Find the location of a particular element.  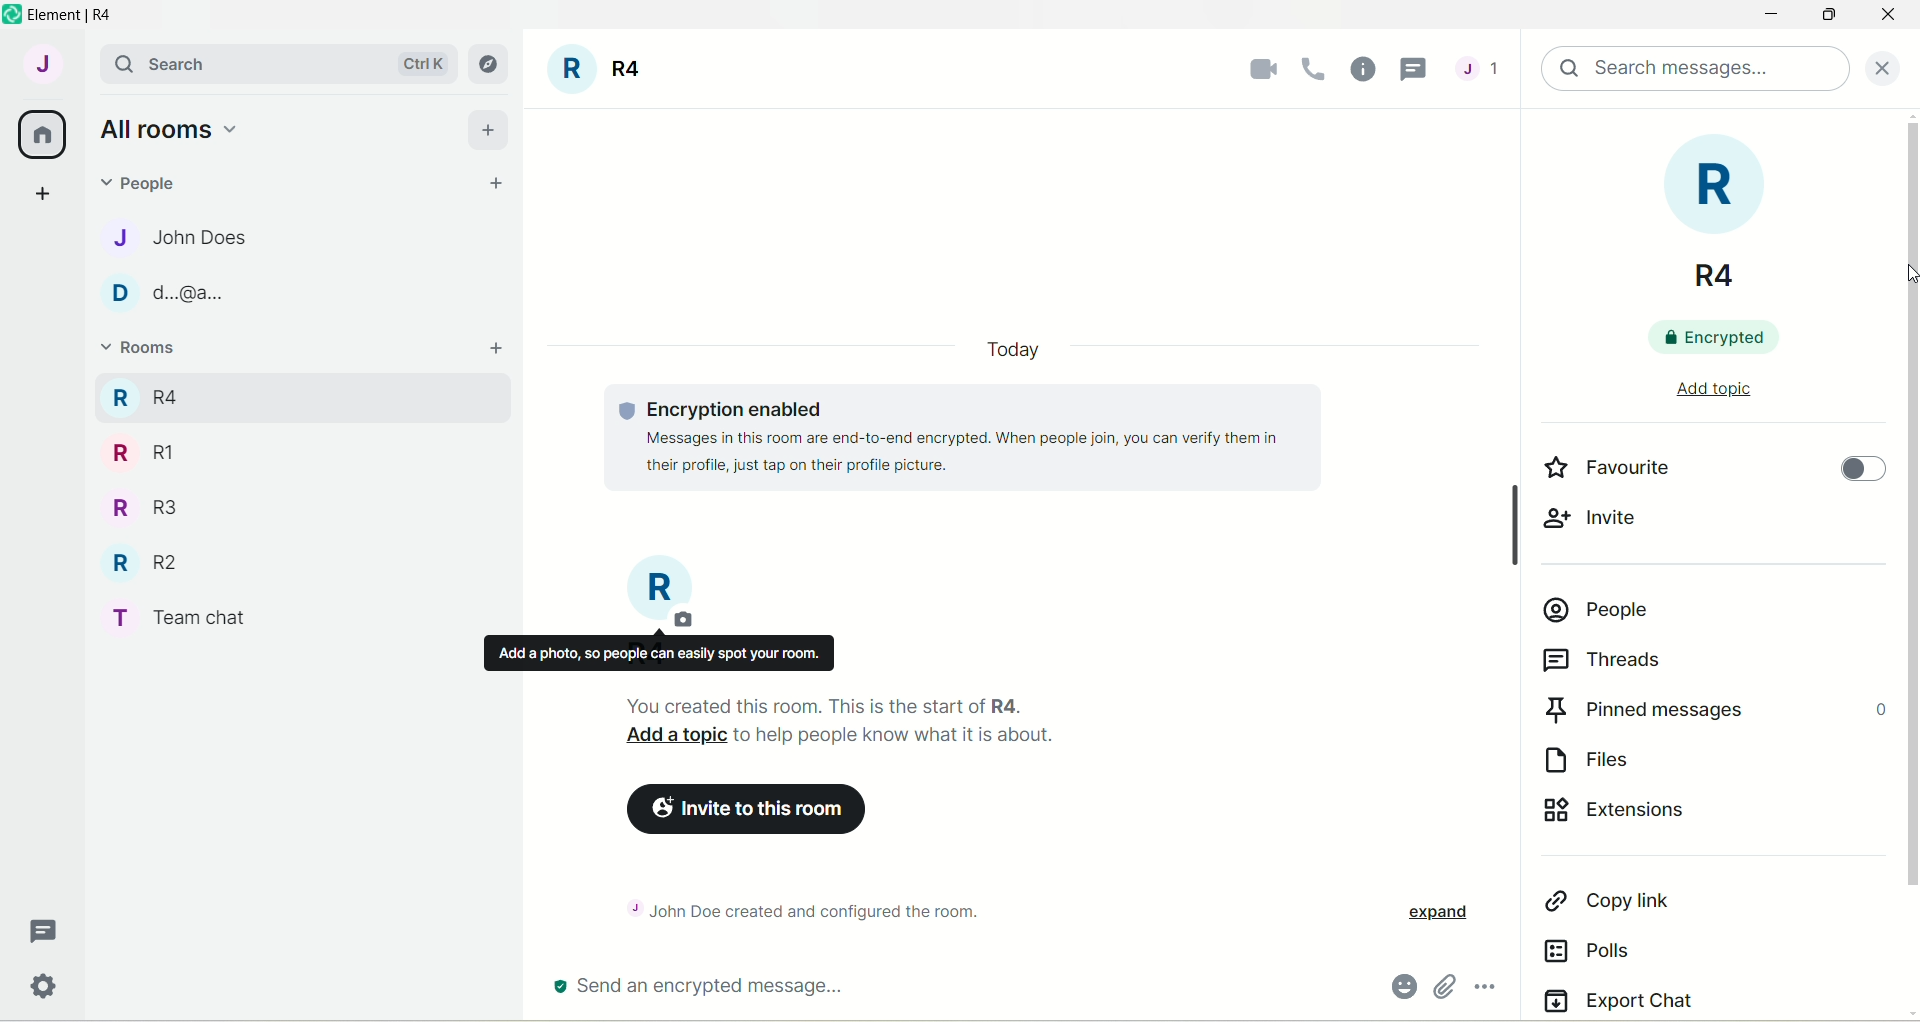

attachments is located at coordinates (1442, 987).